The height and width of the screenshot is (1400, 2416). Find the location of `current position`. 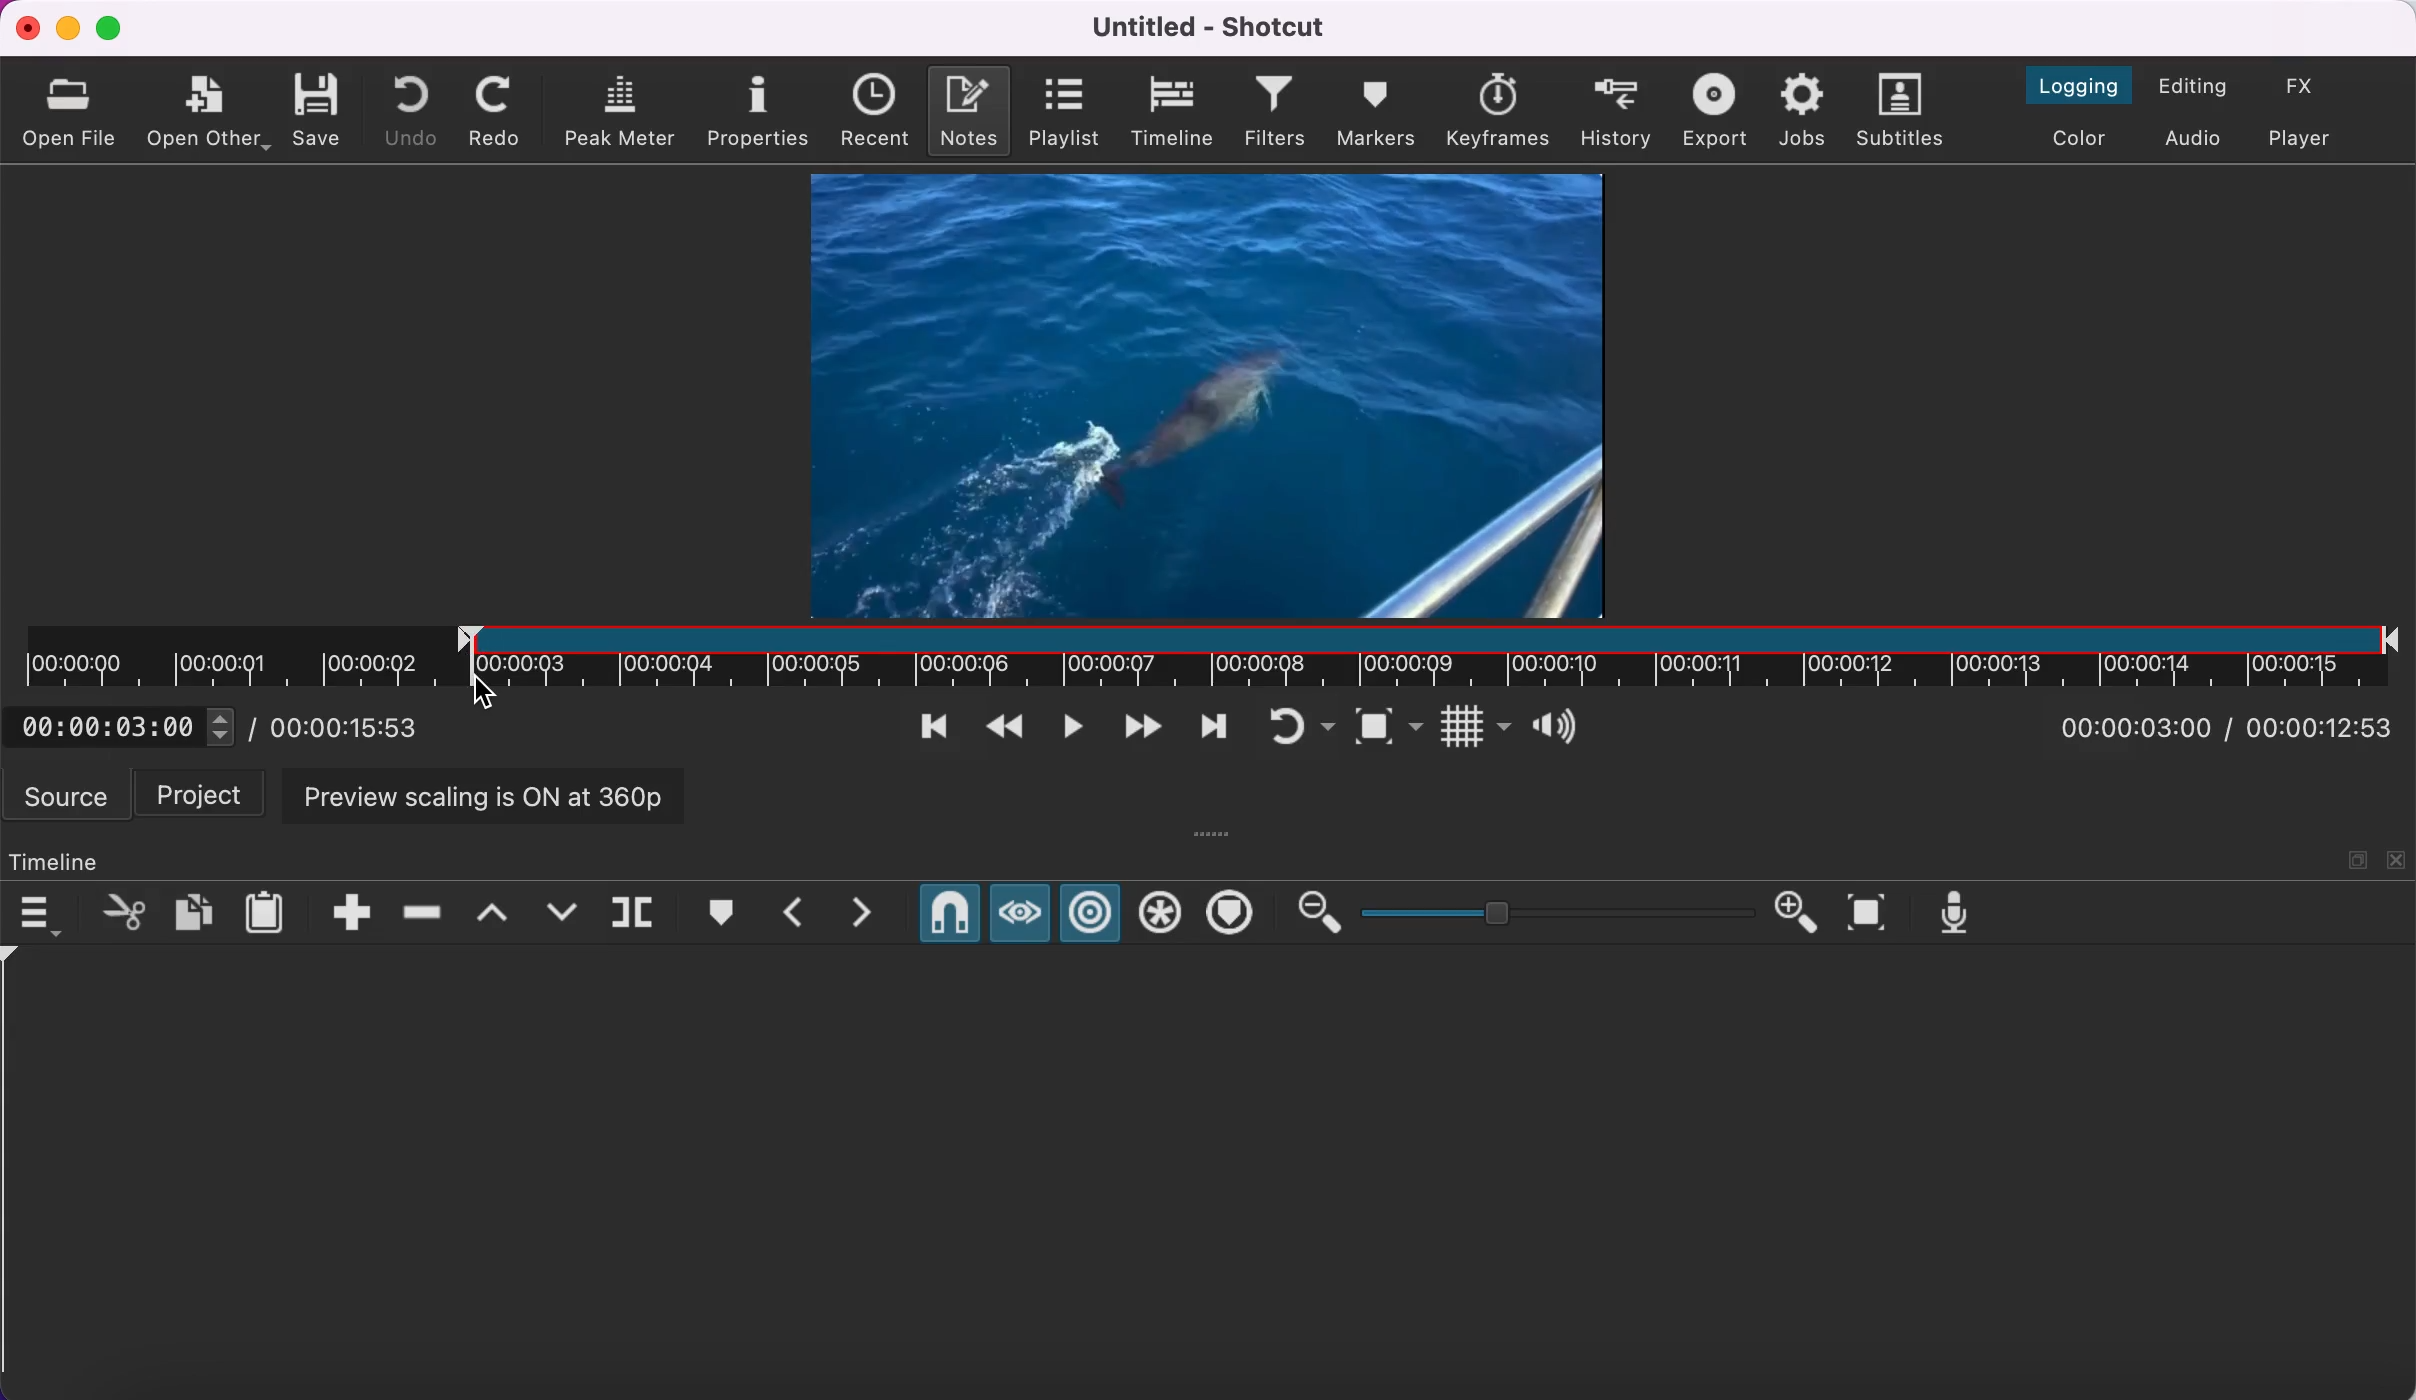

current position is located at coordinates (2144, 727).